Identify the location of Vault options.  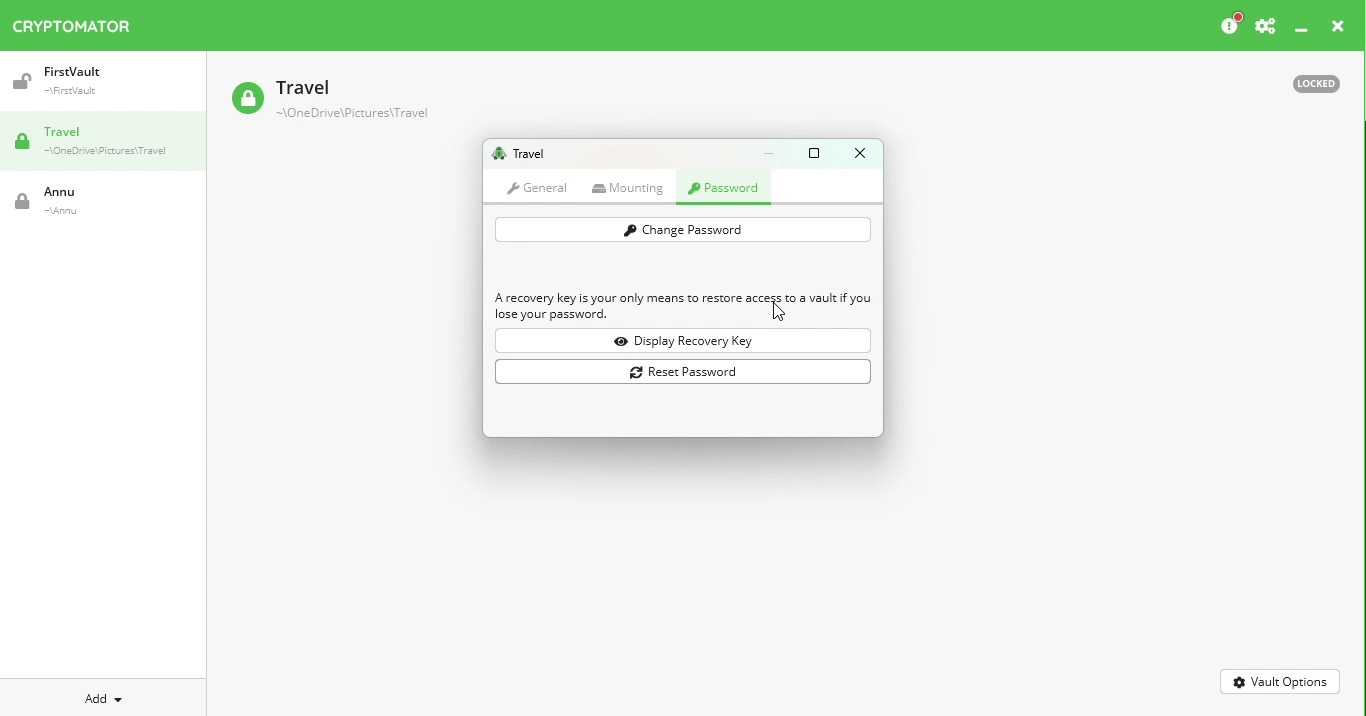
(1281, 680).